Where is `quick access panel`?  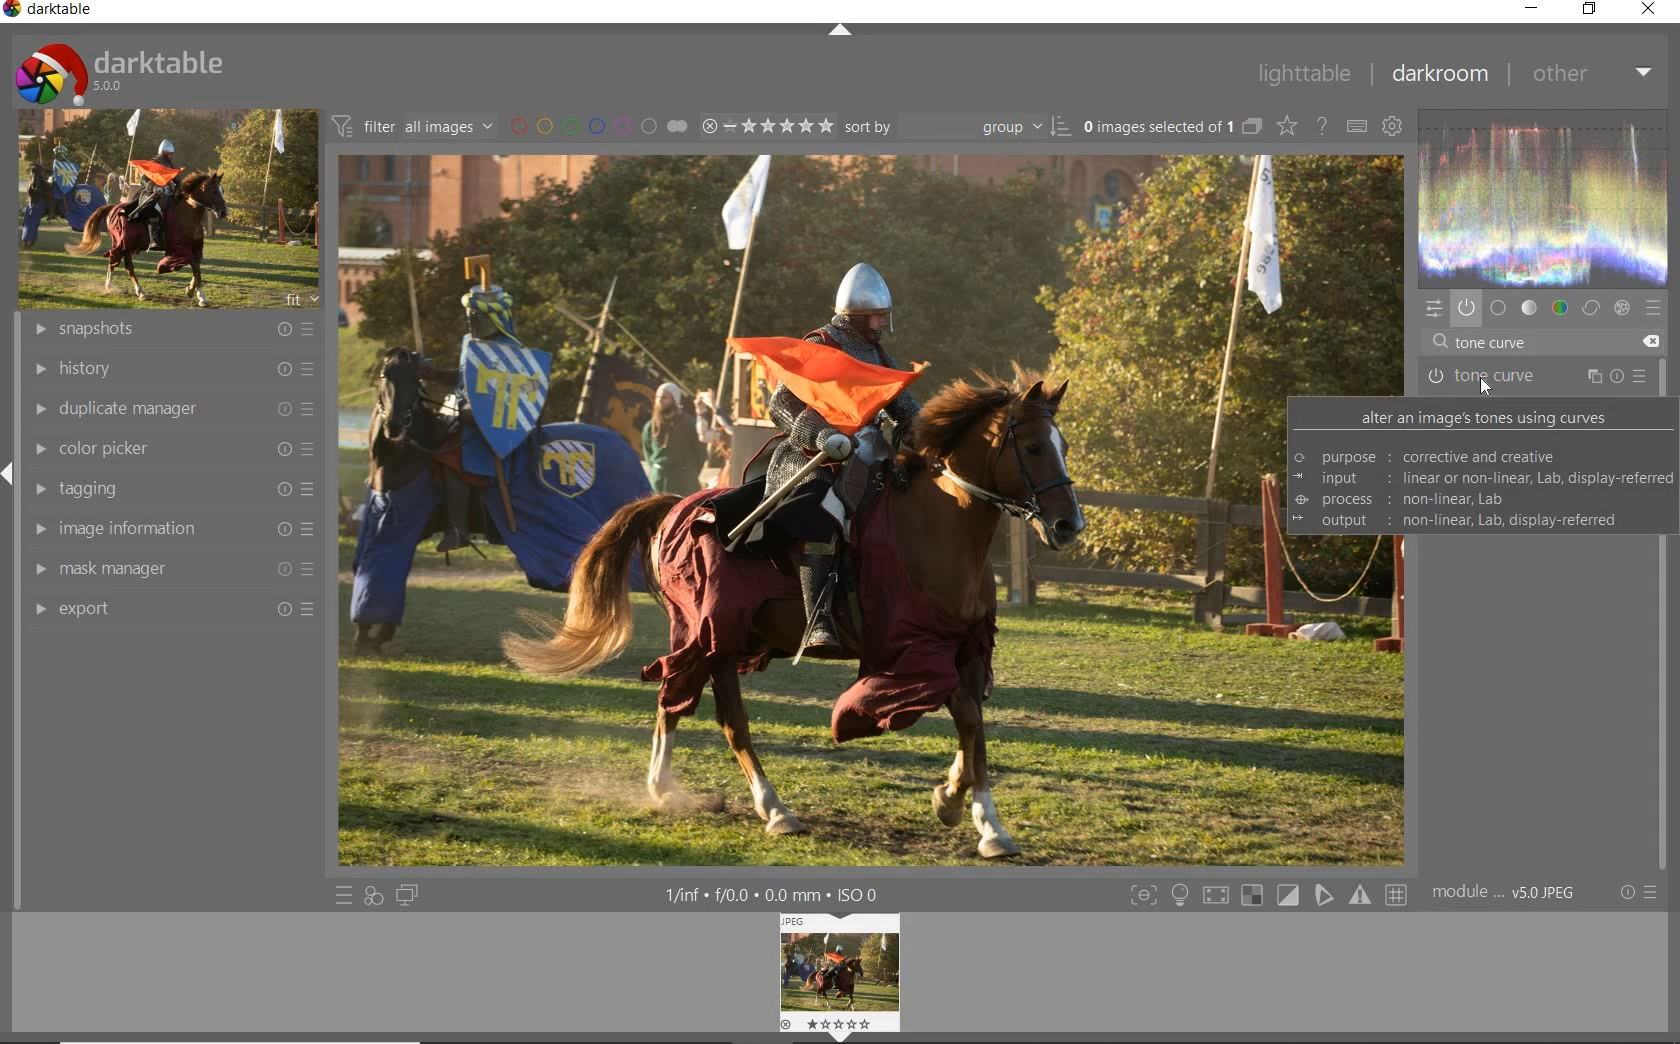 quick access panel is located at coordinates (1431, 308).